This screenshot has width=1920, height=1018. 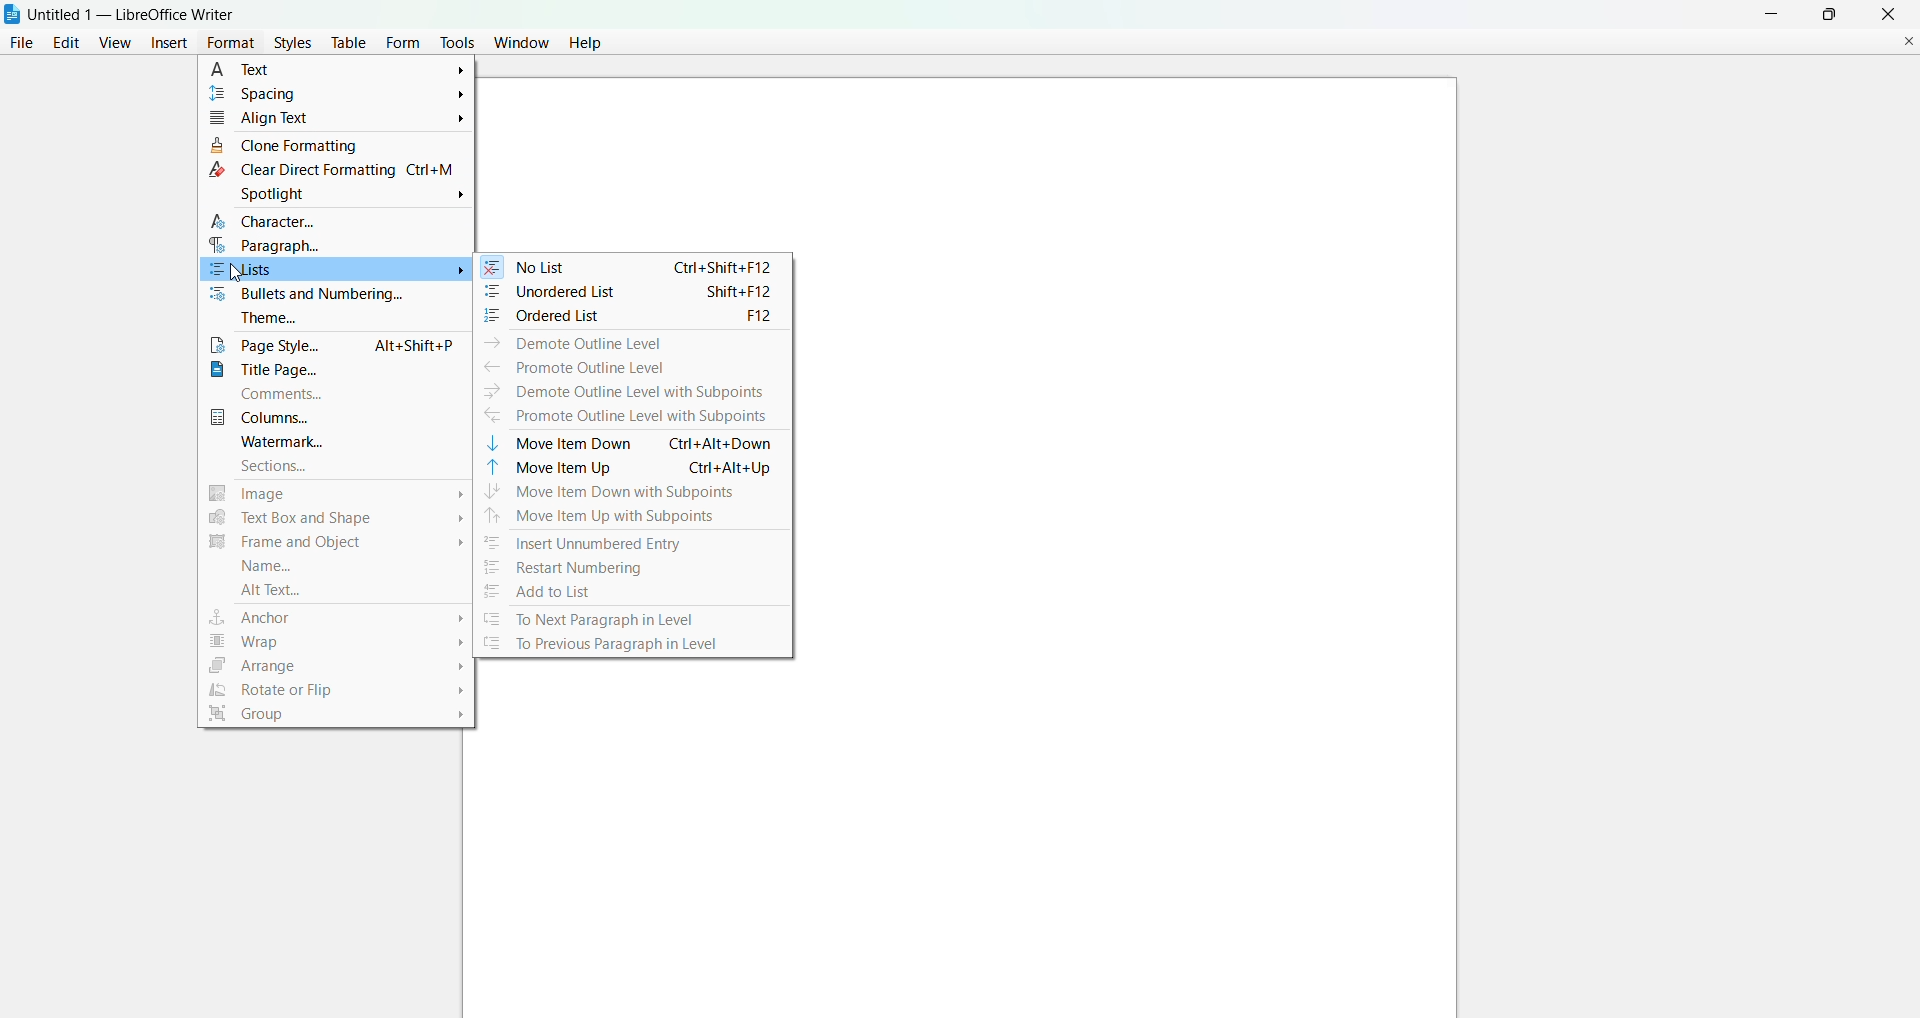 What do you see at coordinates (640, 267) in the screenshot?
I see `no list Ctrl+shift+f12` at bounding box center [640, 267].